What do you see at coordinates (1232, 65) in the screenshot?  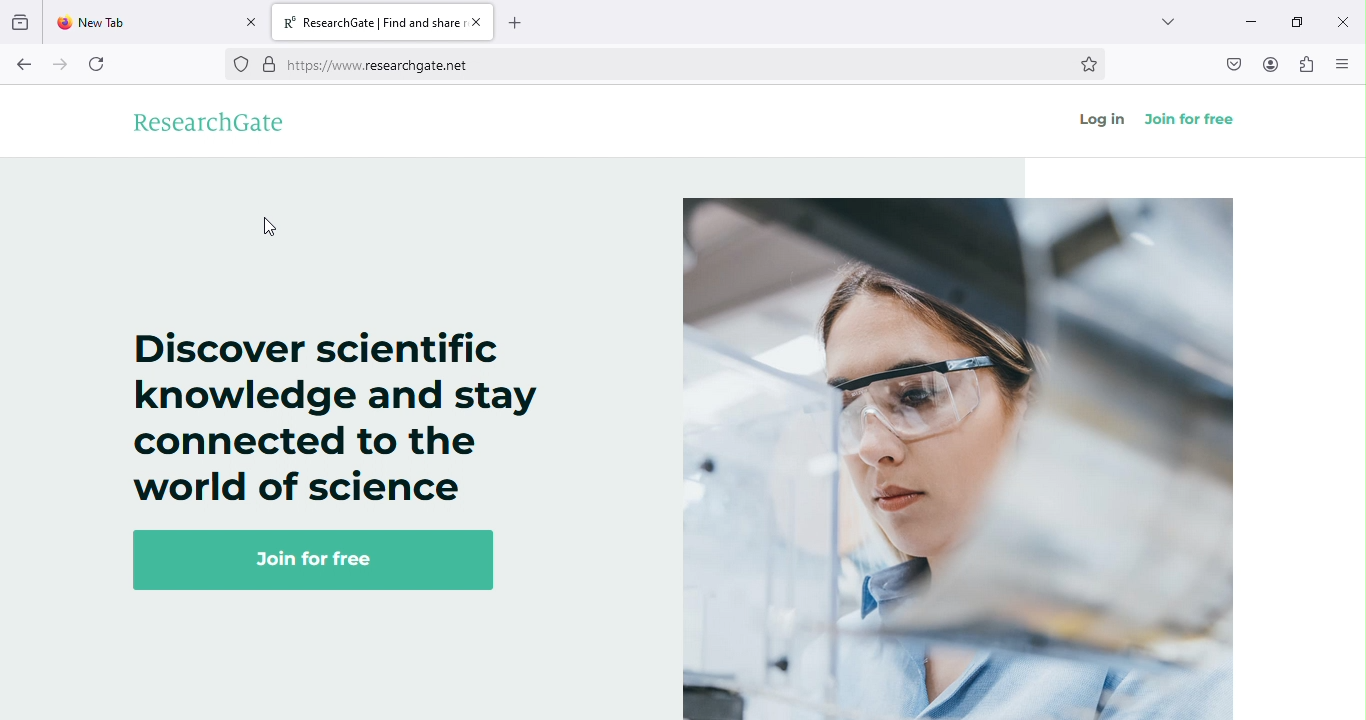 I see `save to pocket` at bounding box center [1232, 65].